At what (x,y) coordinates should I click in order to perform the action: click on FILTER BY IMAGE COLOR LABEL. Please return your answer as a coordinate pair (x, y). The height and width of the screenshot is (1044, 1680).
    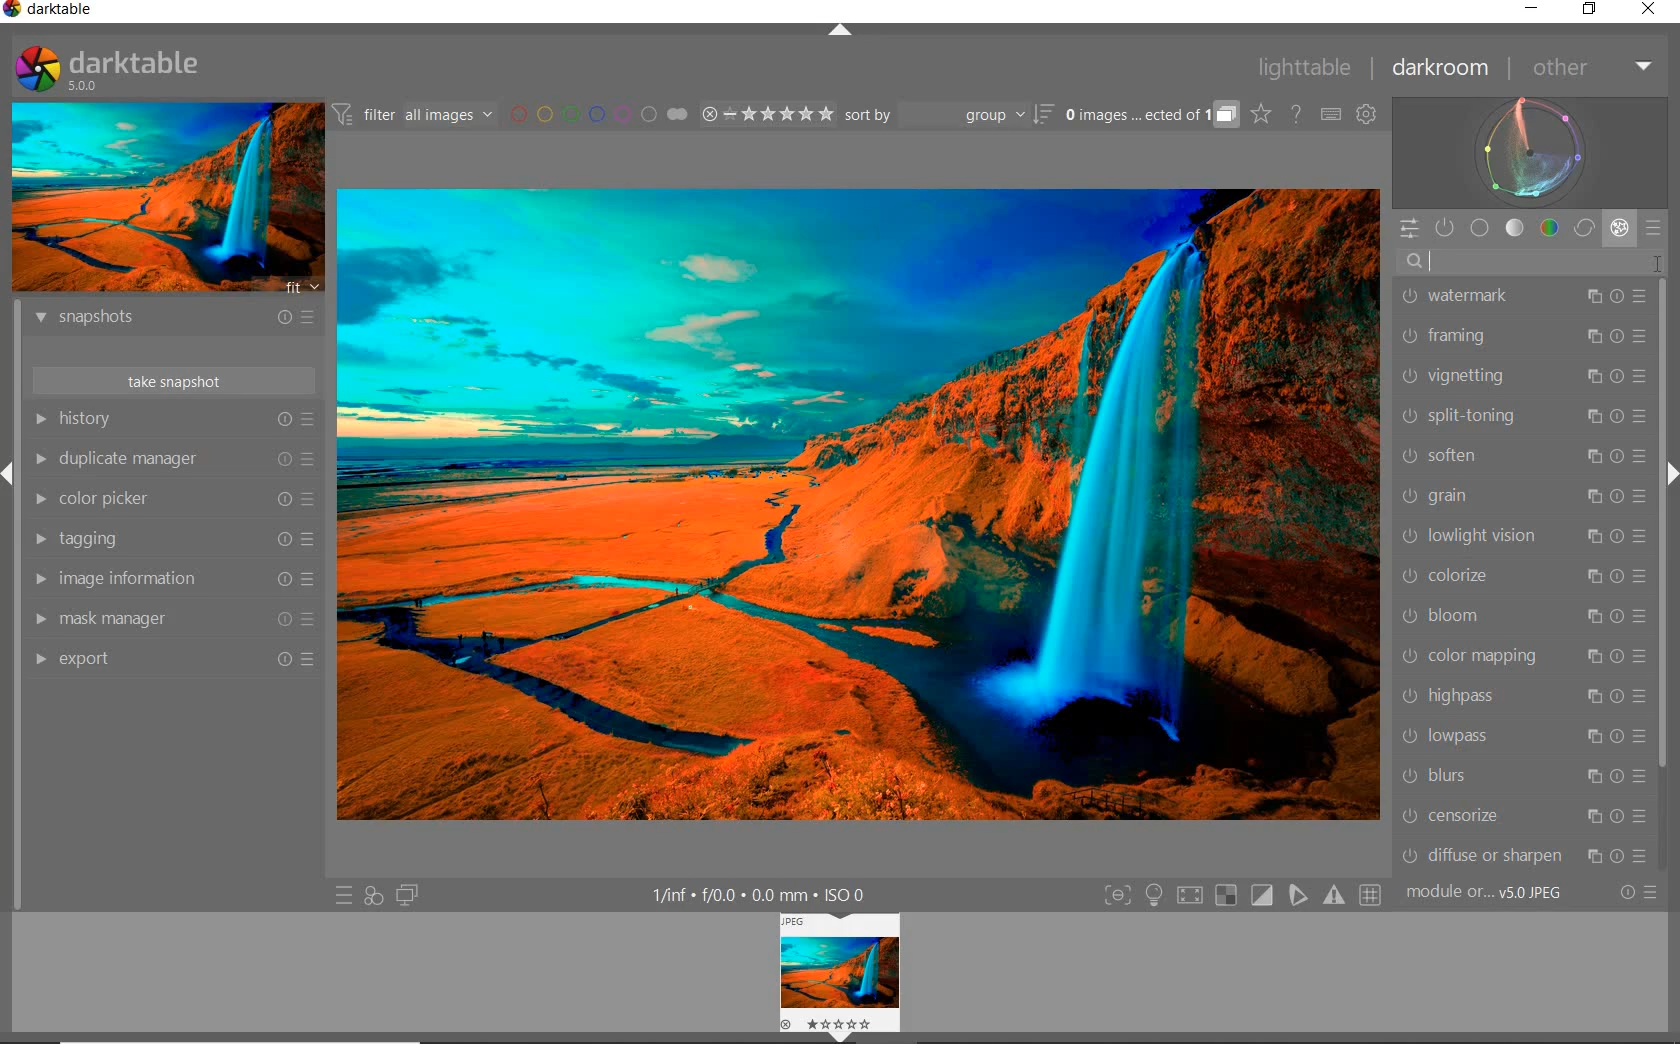
    Looking at the image, I should click on (600, 115).